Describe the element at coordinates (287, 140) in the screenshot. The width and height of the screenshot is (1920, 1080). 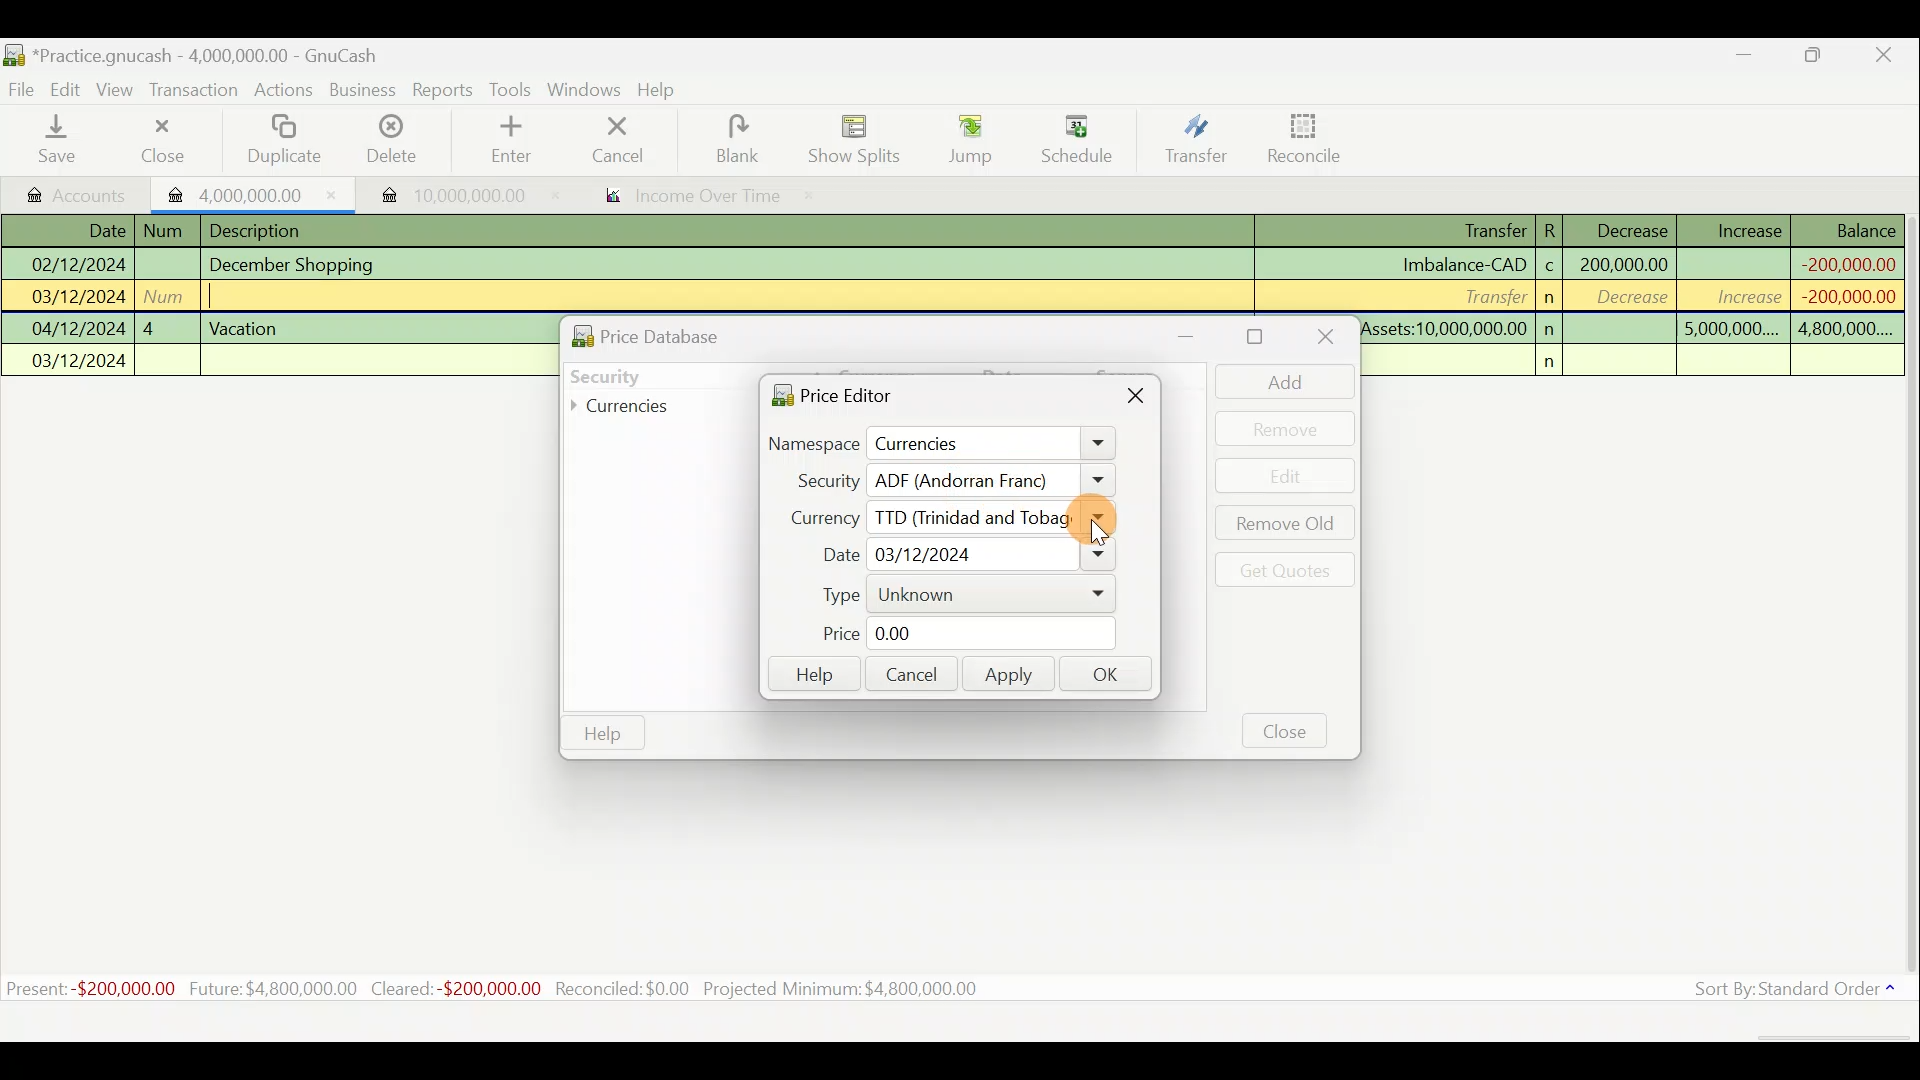
I see `Duplicate` at that location.